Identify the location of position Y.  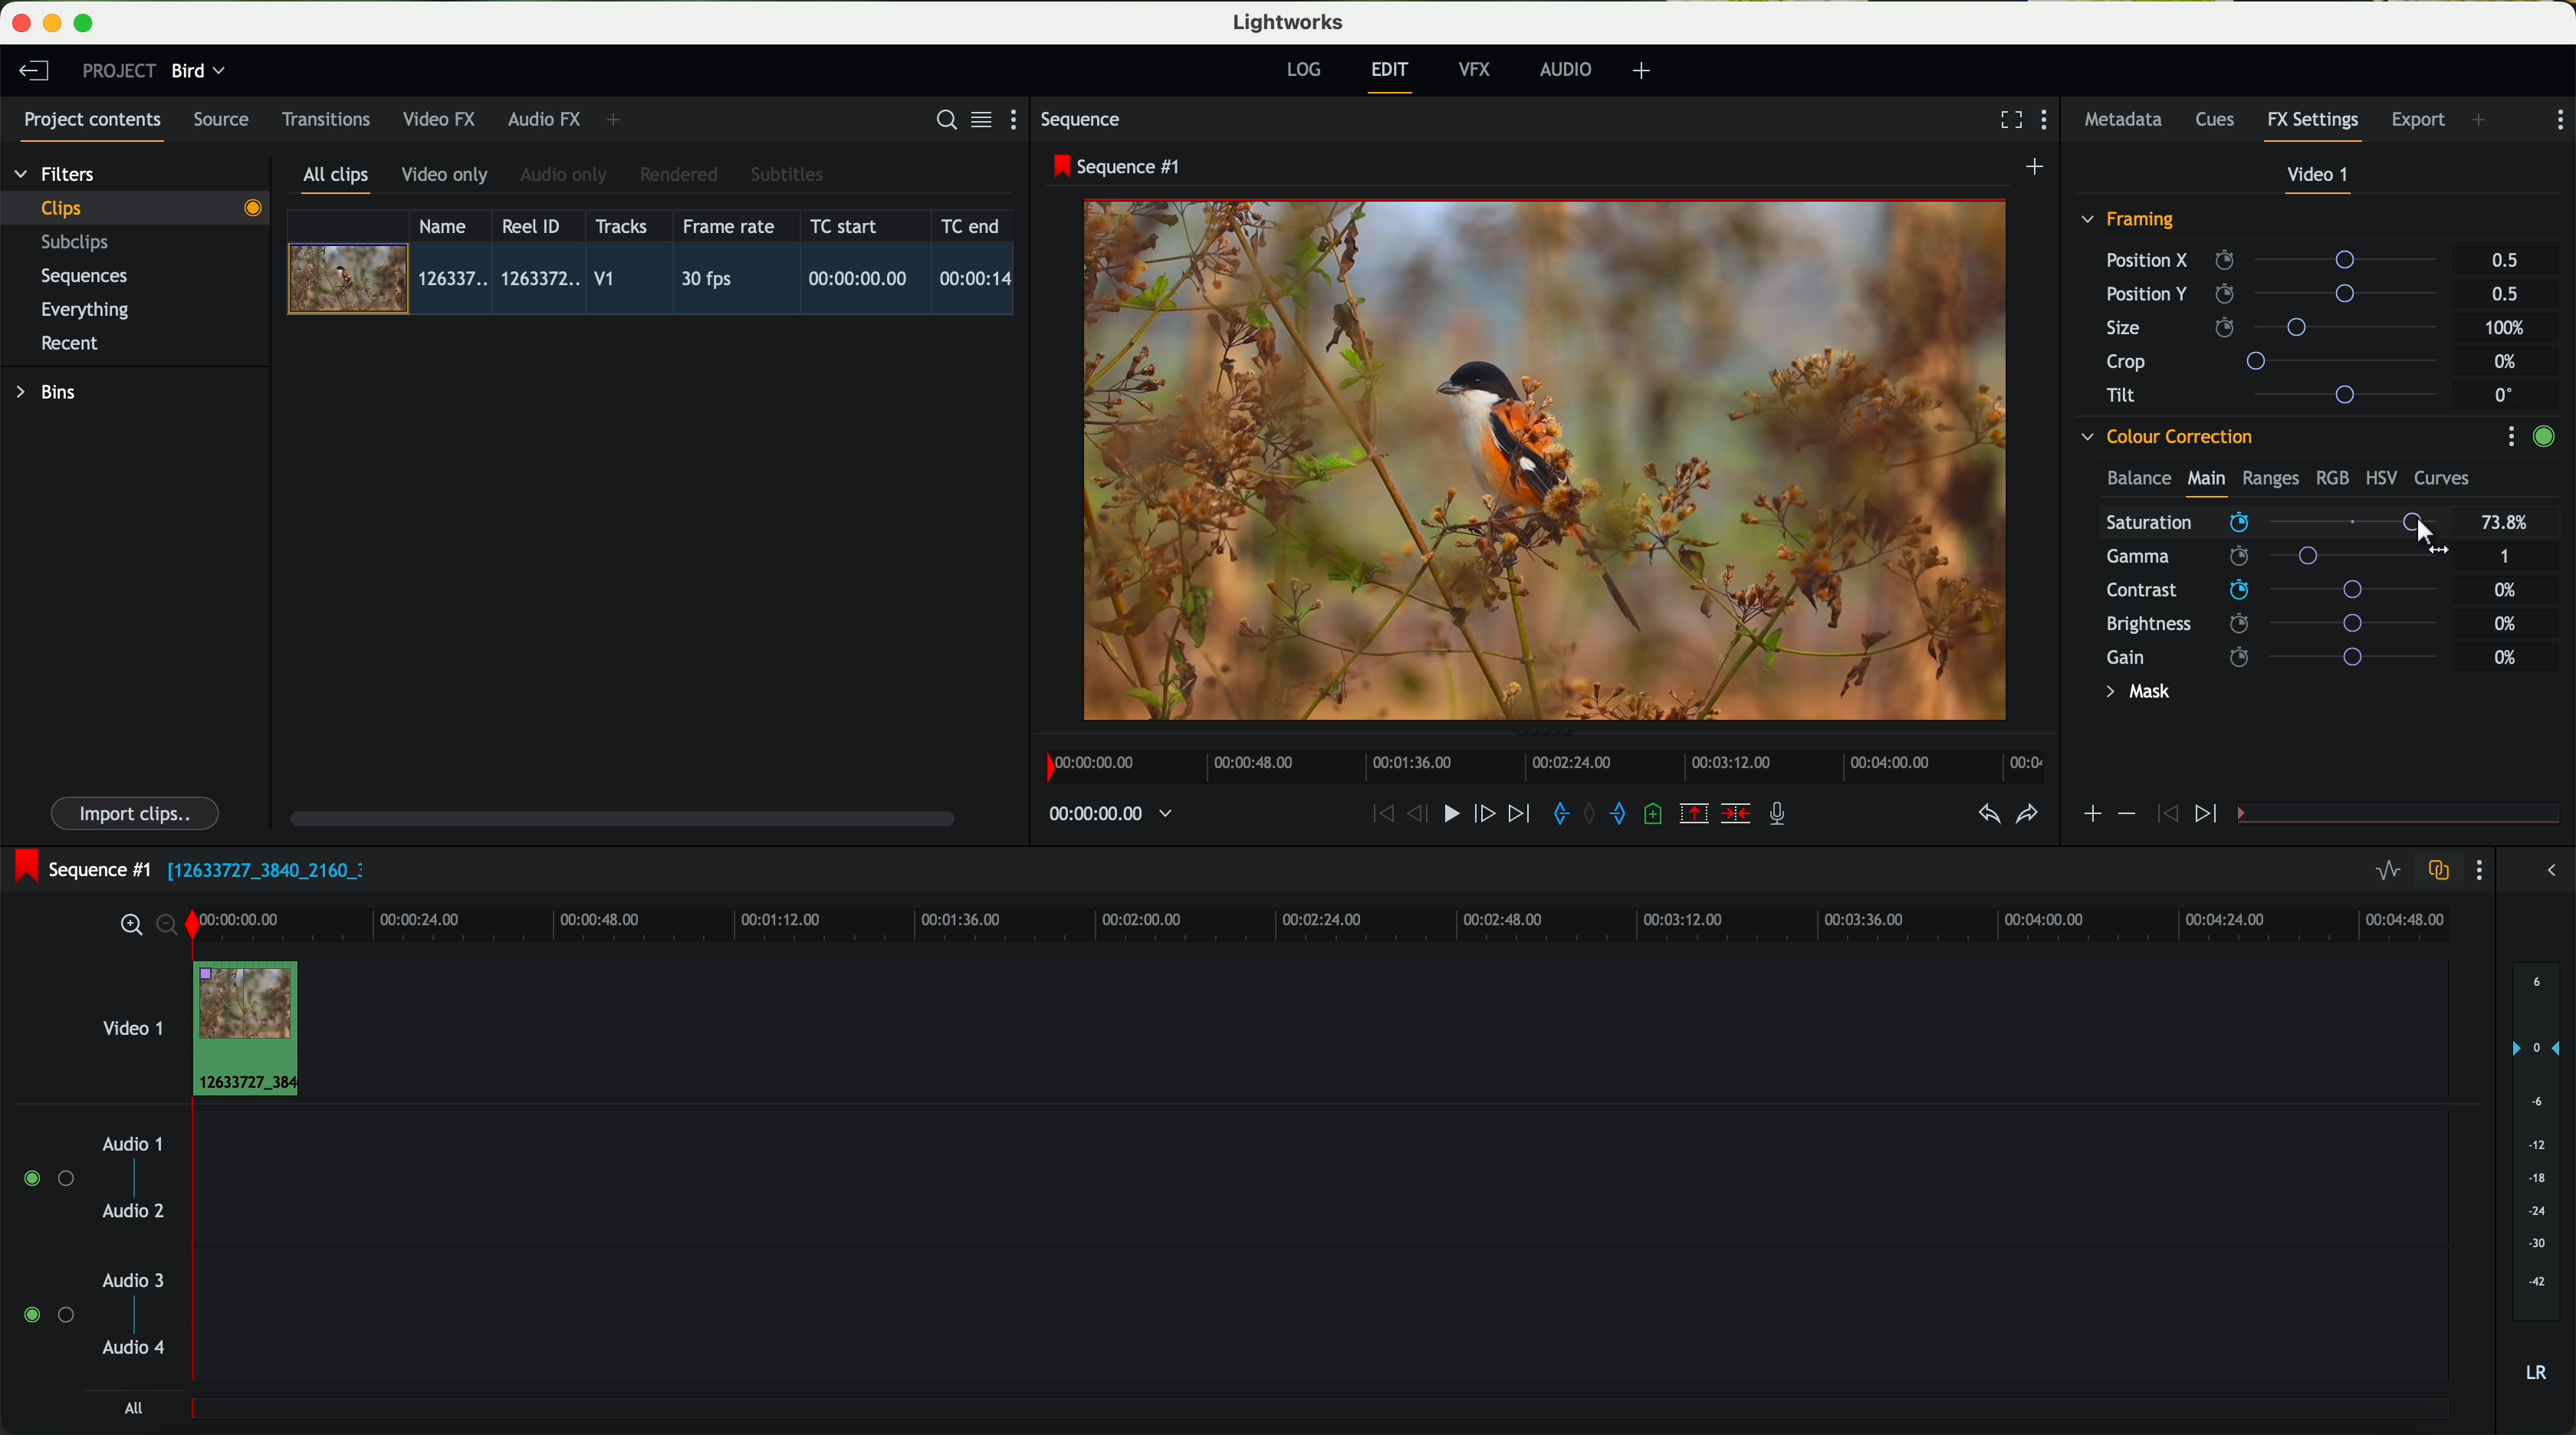
(2280, 293).